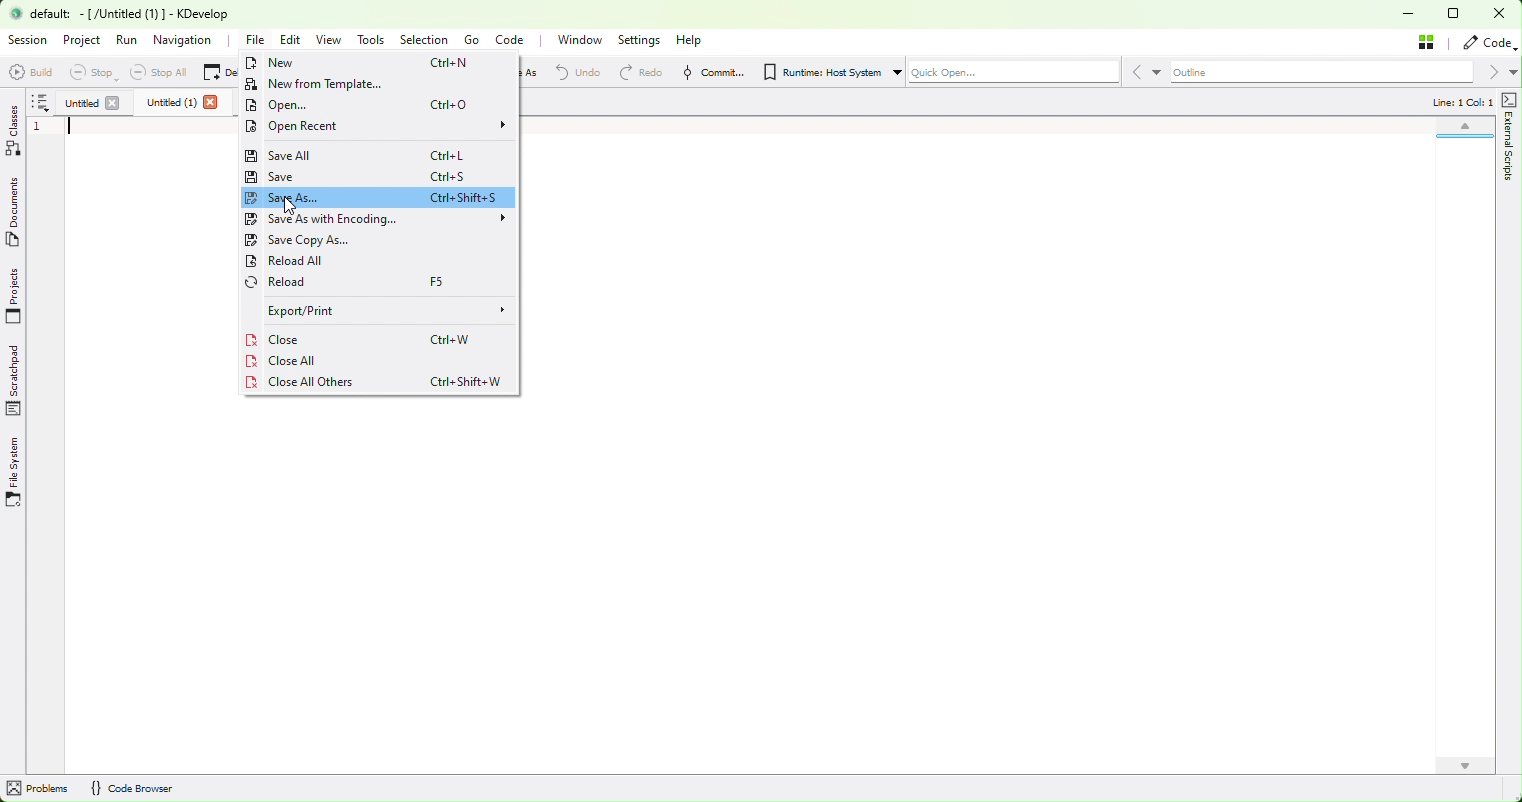 Image resolution: width=1522 pixels, height=802 pixels. Describe the element at coordinates (1465, 766) in the screenshot. I see `scroll down` at that location.